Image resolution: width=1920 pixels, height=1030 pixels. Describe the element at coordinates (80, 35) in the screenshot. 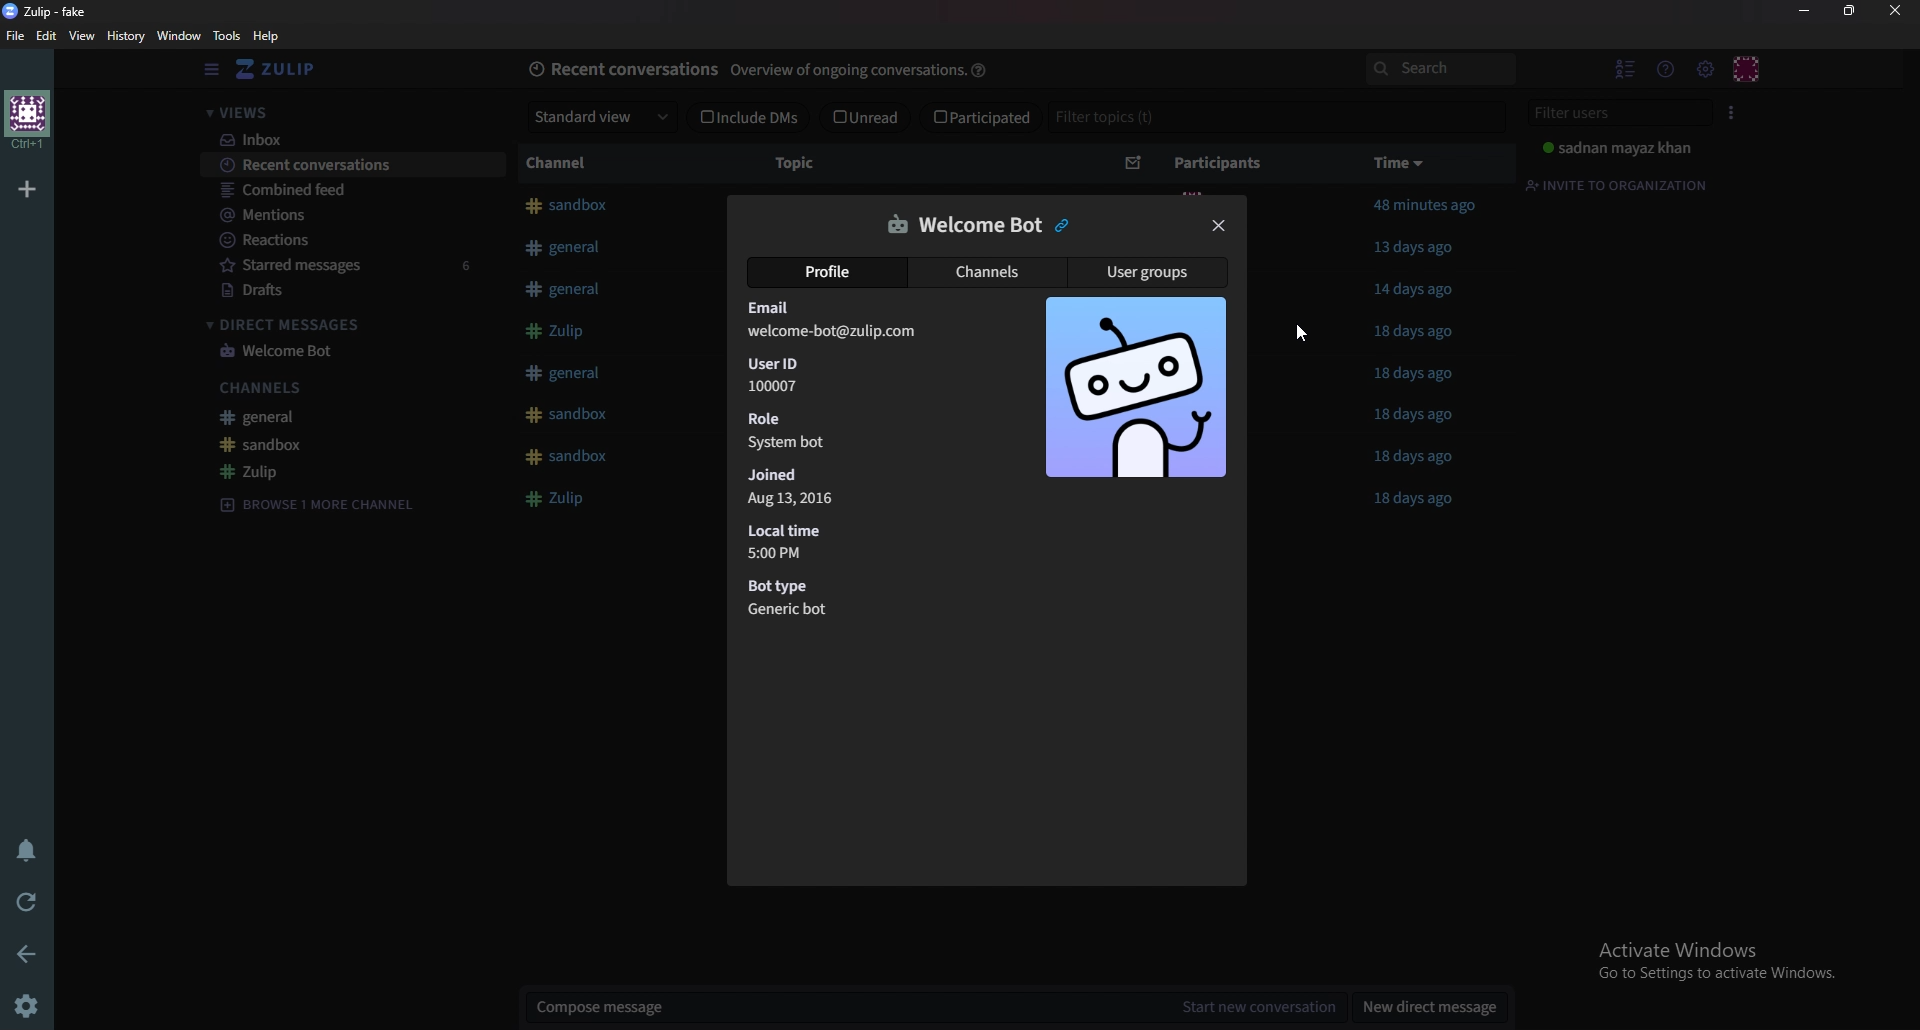

I see `View` at that location.